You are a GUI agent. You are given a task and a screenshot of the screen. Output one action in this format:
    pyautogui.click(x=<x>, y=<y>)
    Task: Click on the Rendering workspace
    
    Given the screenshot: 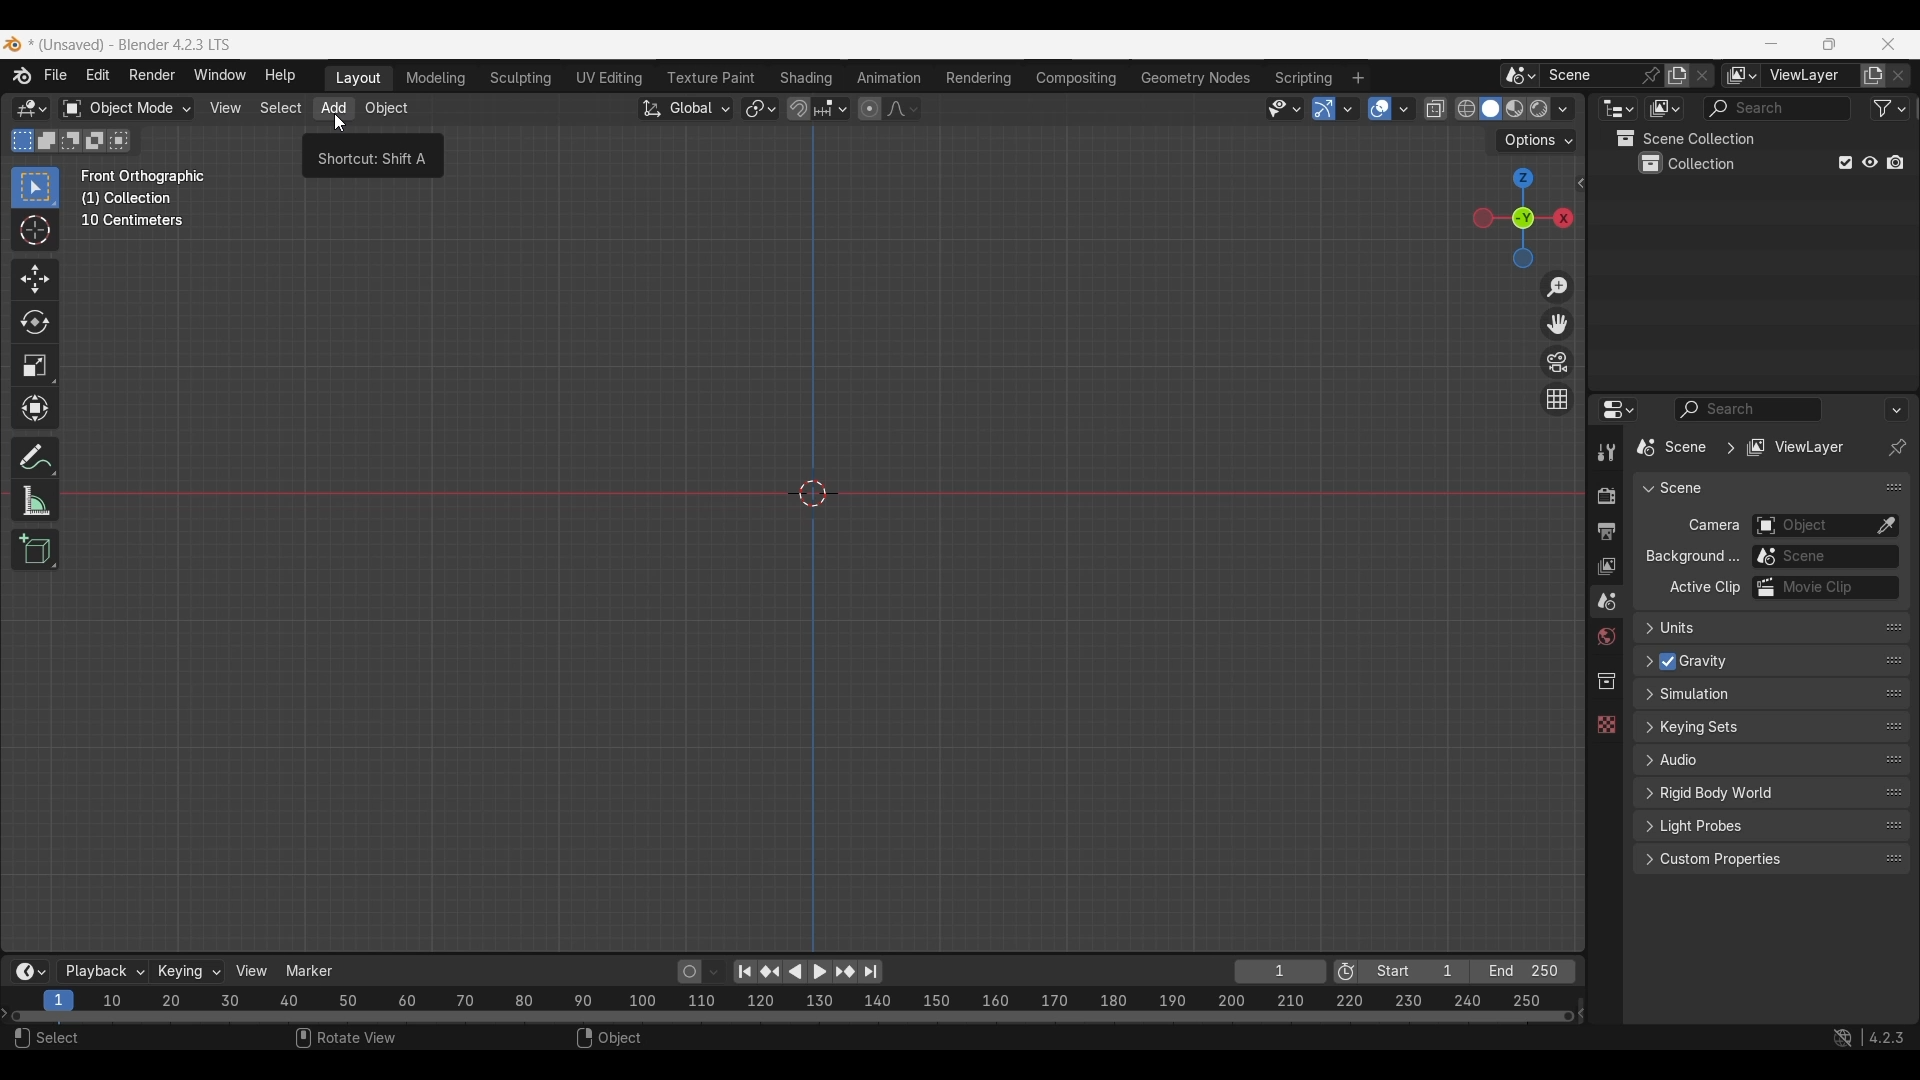 What is the action you would take?
    pyautogui.click(x=978, y=77)
    